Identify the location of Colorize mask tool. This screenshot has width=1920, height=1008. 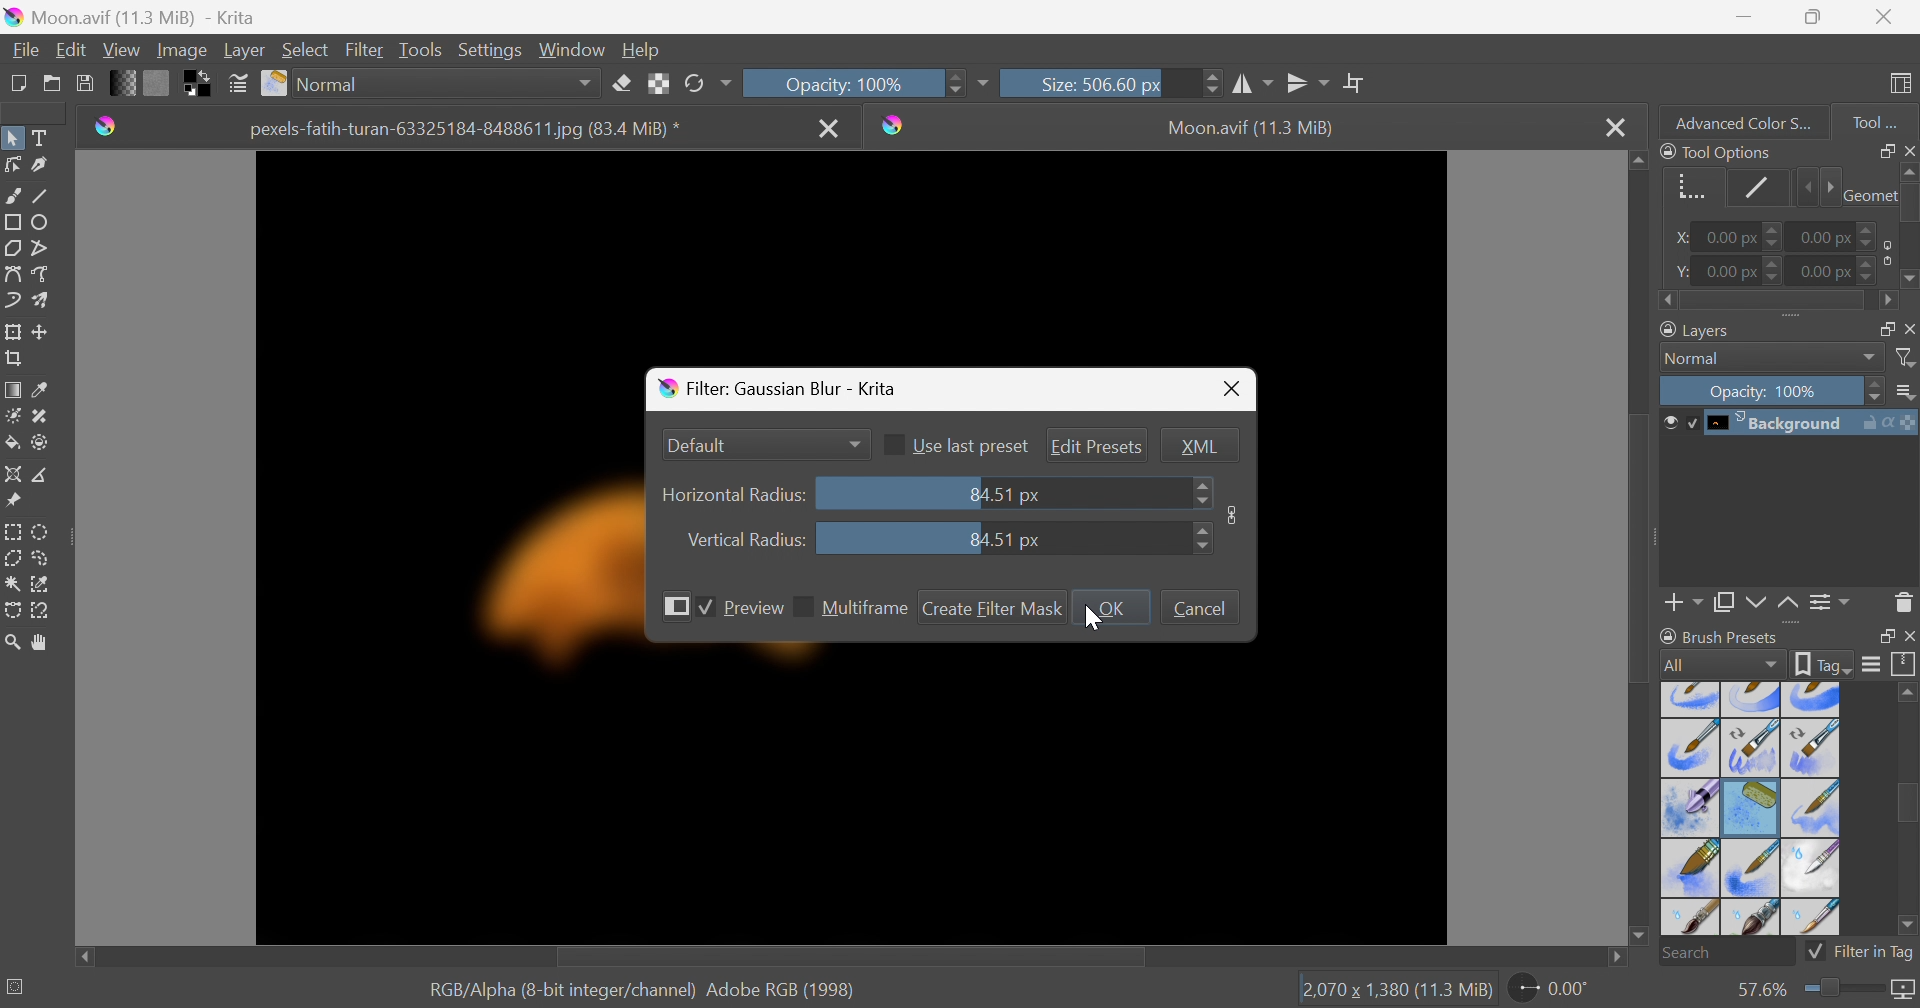
(12, 416).